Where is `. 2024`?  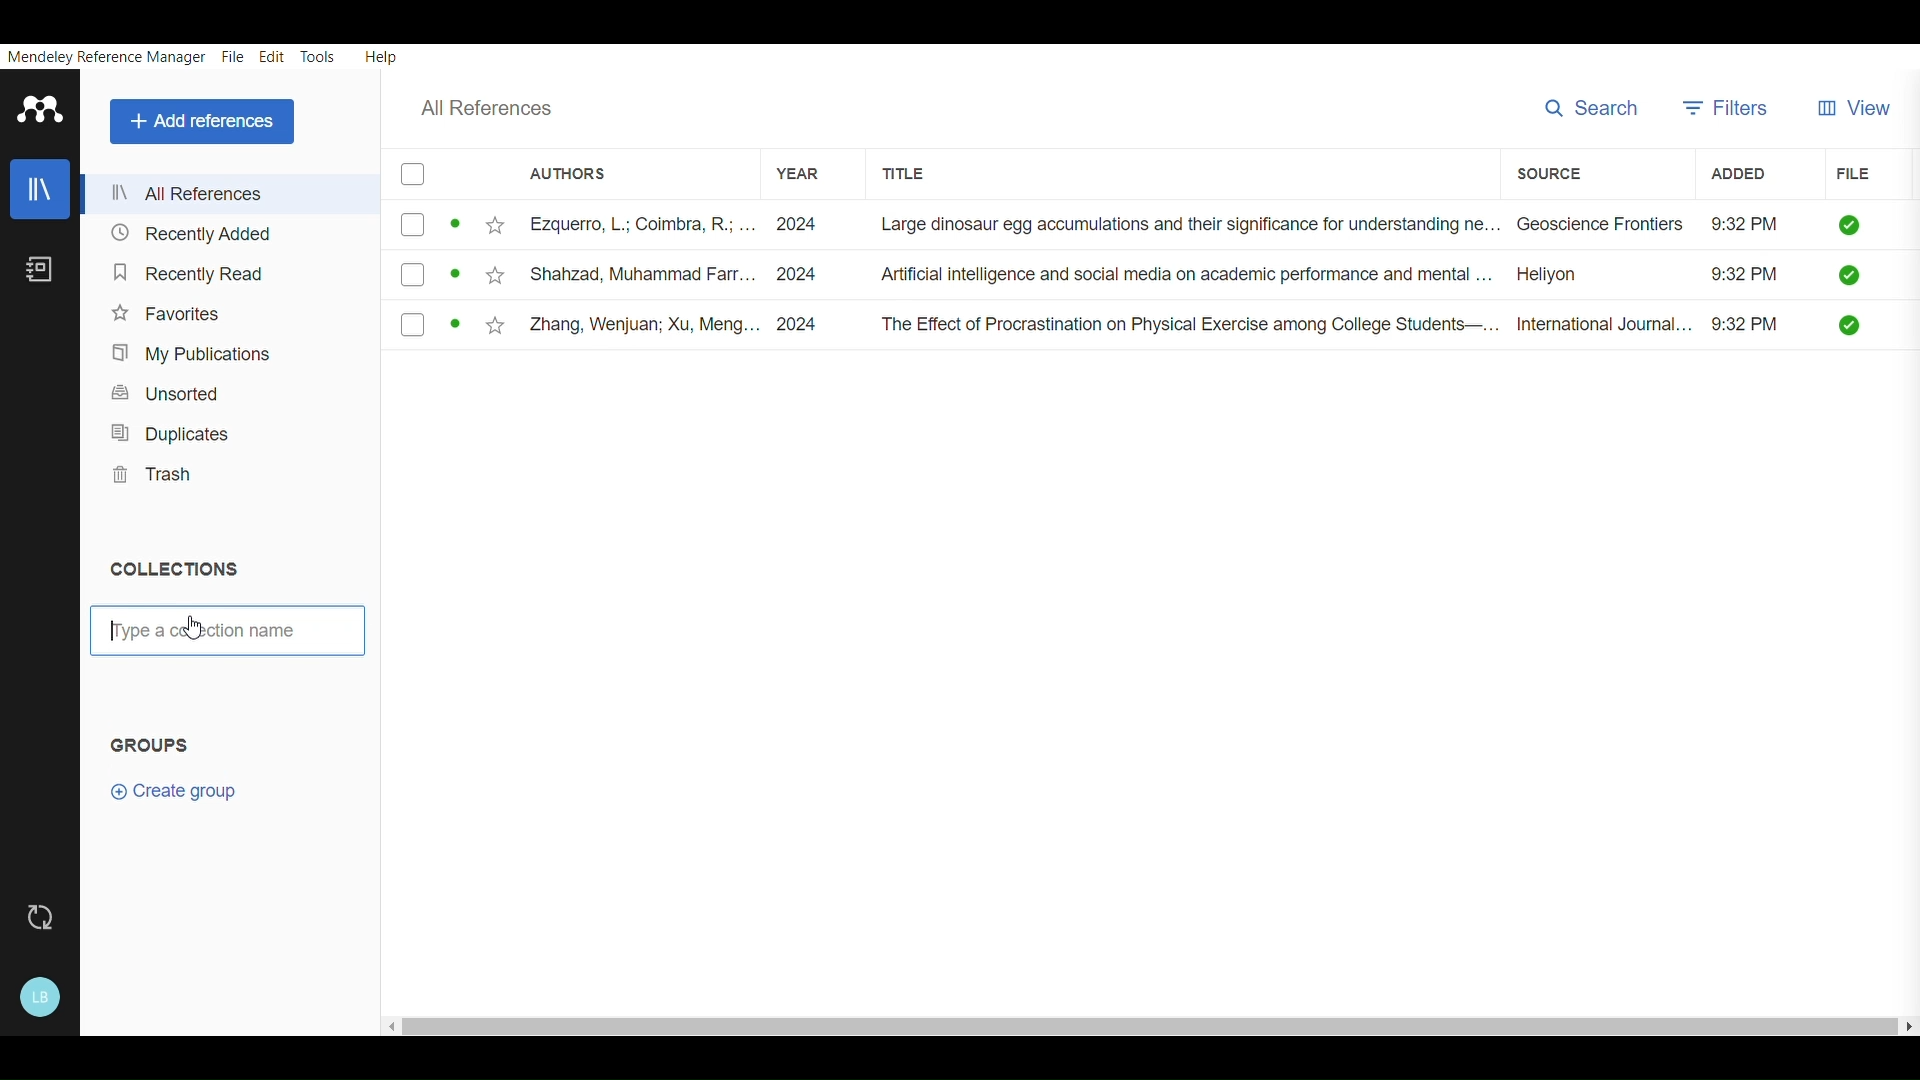 . 2024 is located at coordinates (797, 224).